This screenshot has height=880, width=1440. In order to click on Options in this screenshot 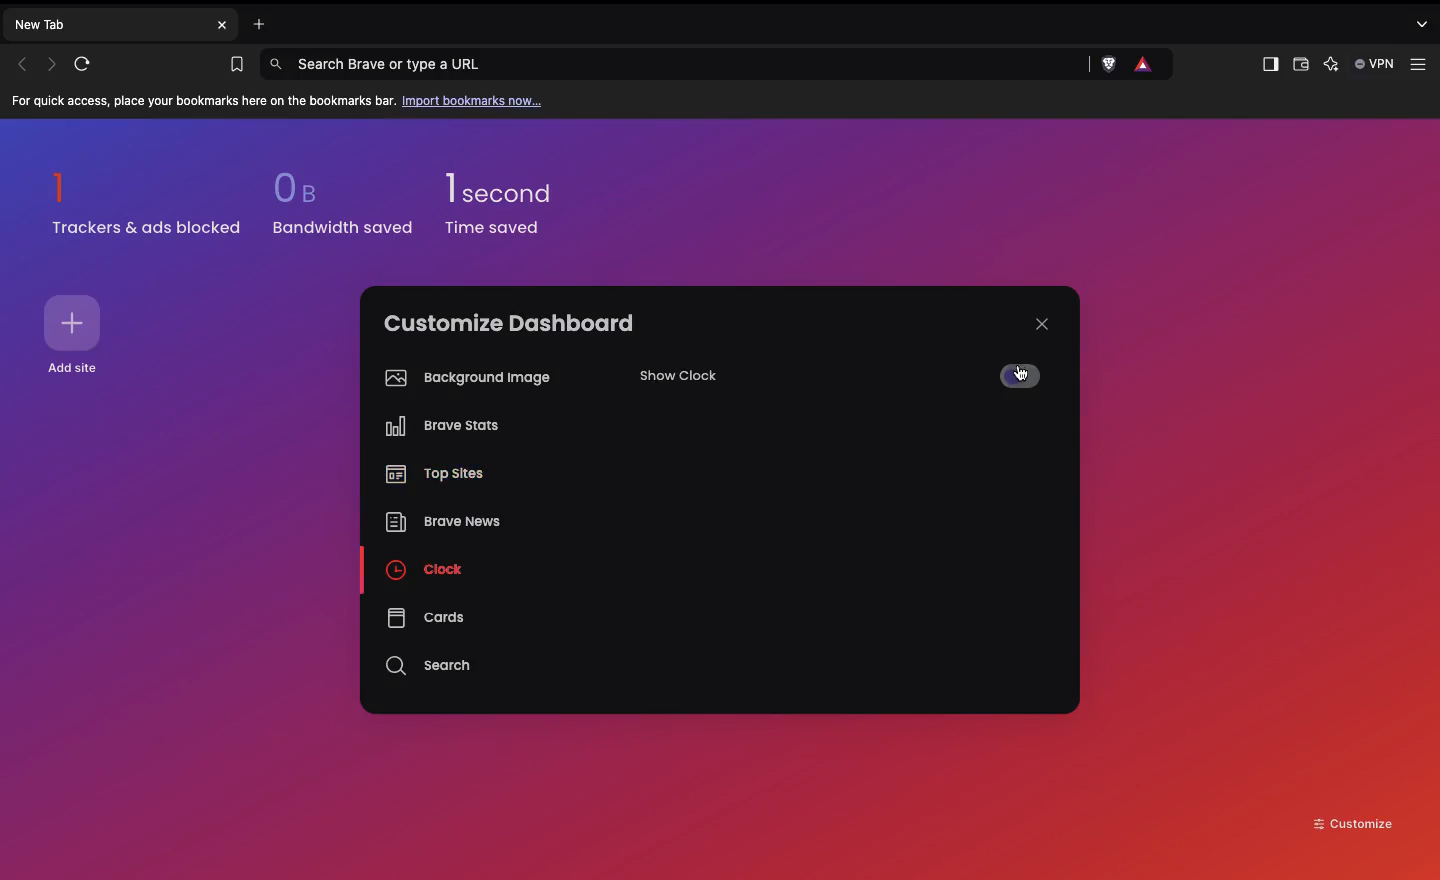, I will do `click(1425, 23)`.